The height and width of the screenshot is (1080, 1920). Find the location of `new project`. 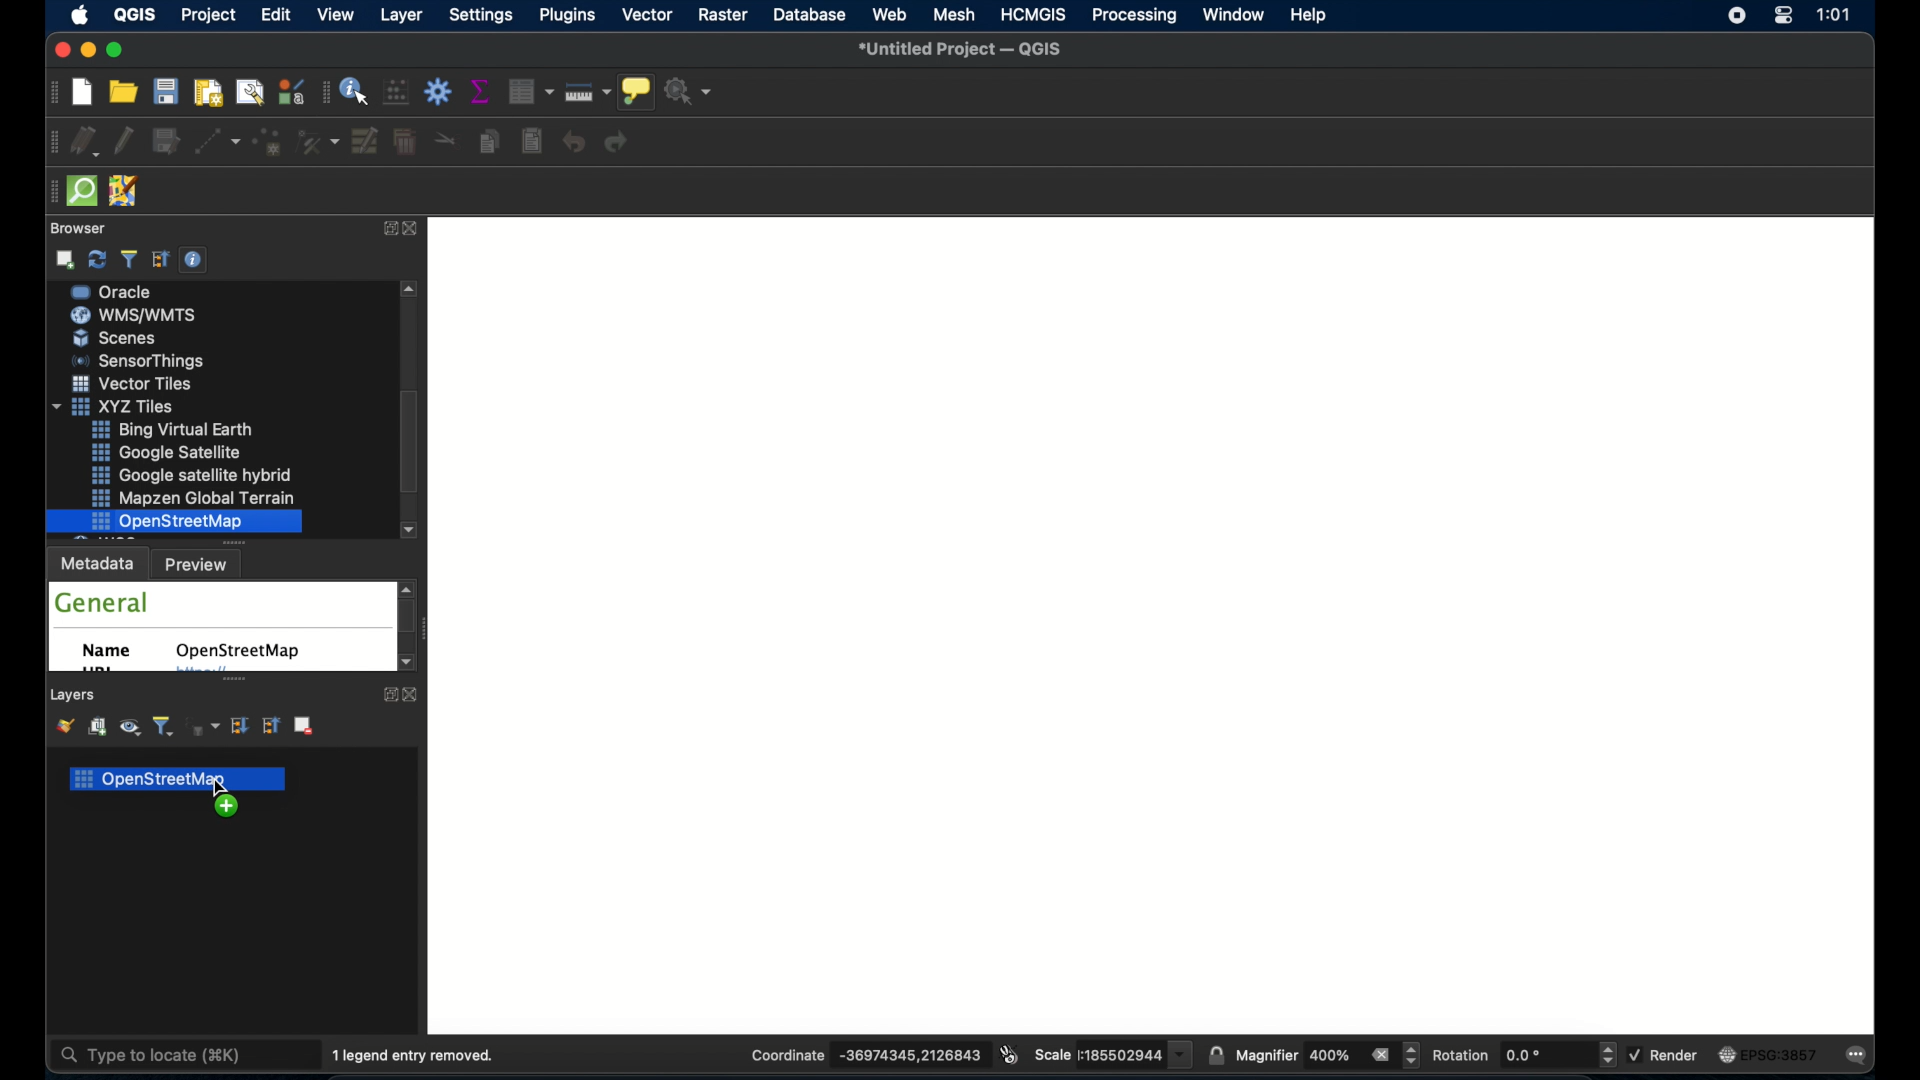

new project is located at coordinates (80, 93).